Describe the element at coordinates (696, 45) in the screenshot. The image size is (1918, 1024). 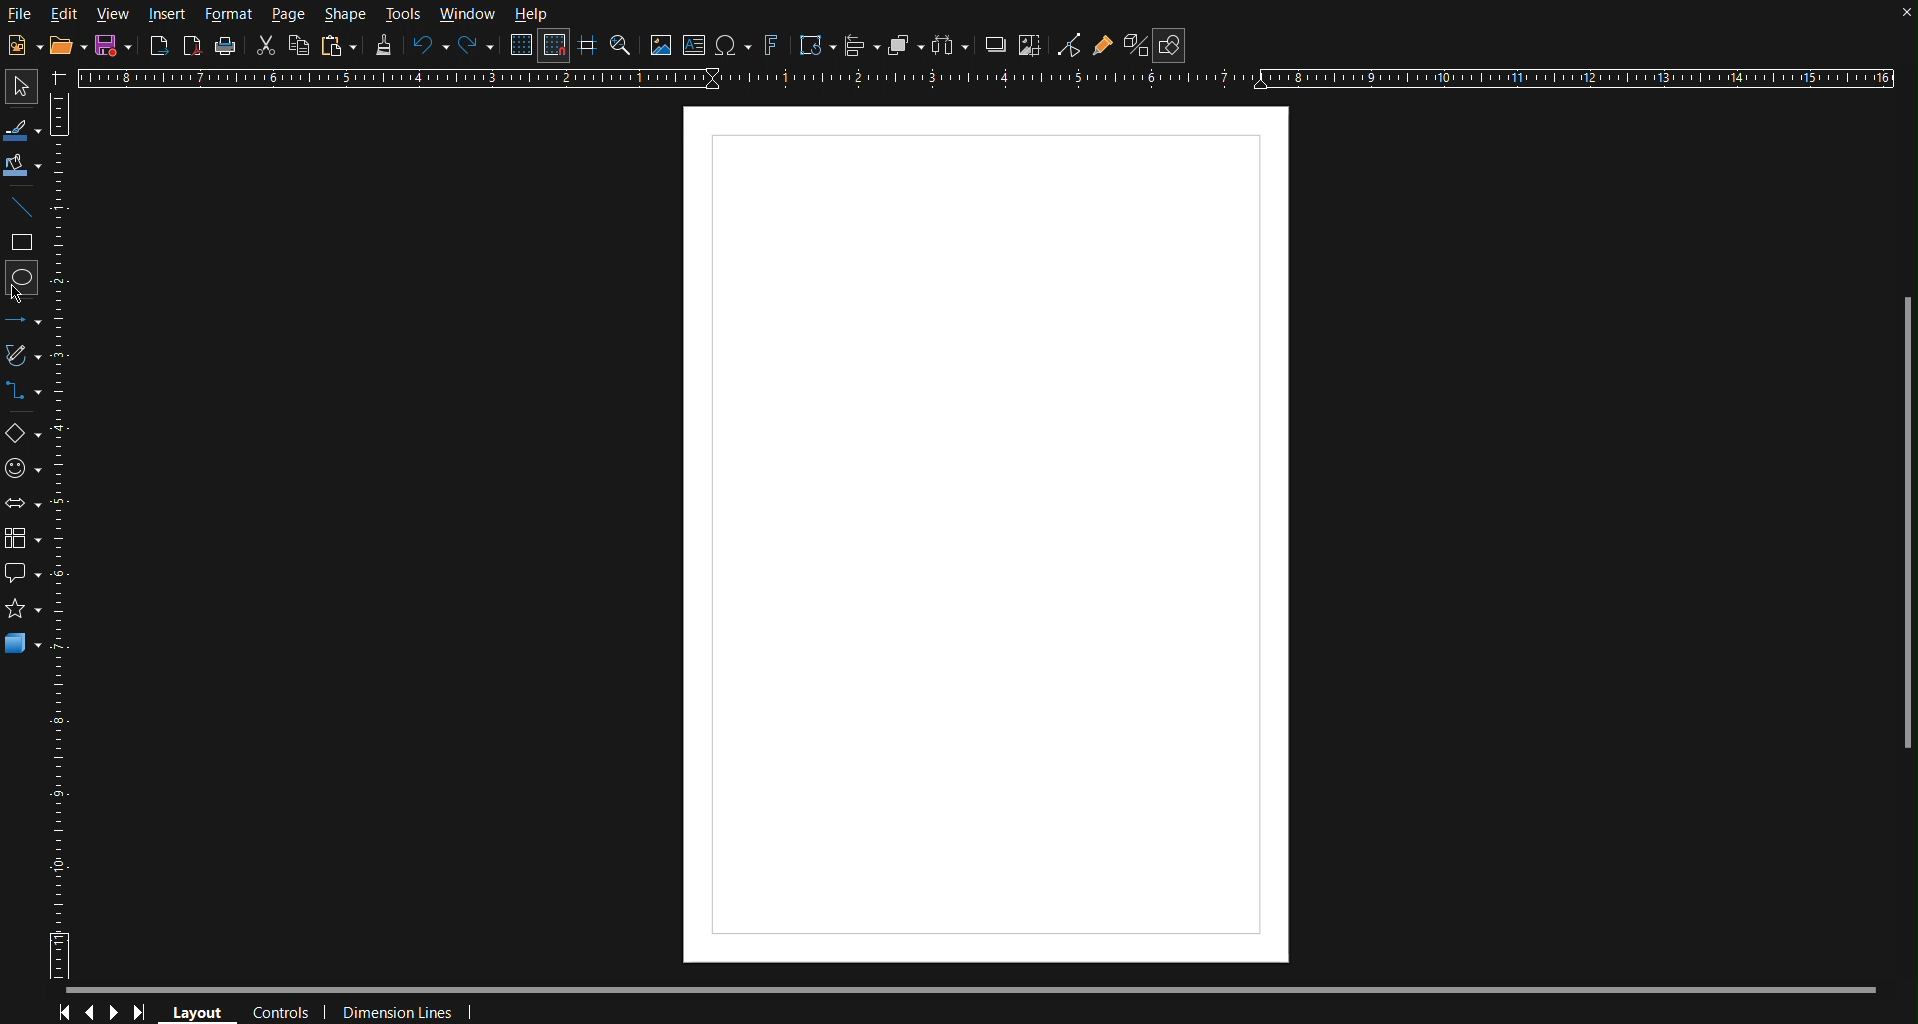
I see `Textbox` at that location.